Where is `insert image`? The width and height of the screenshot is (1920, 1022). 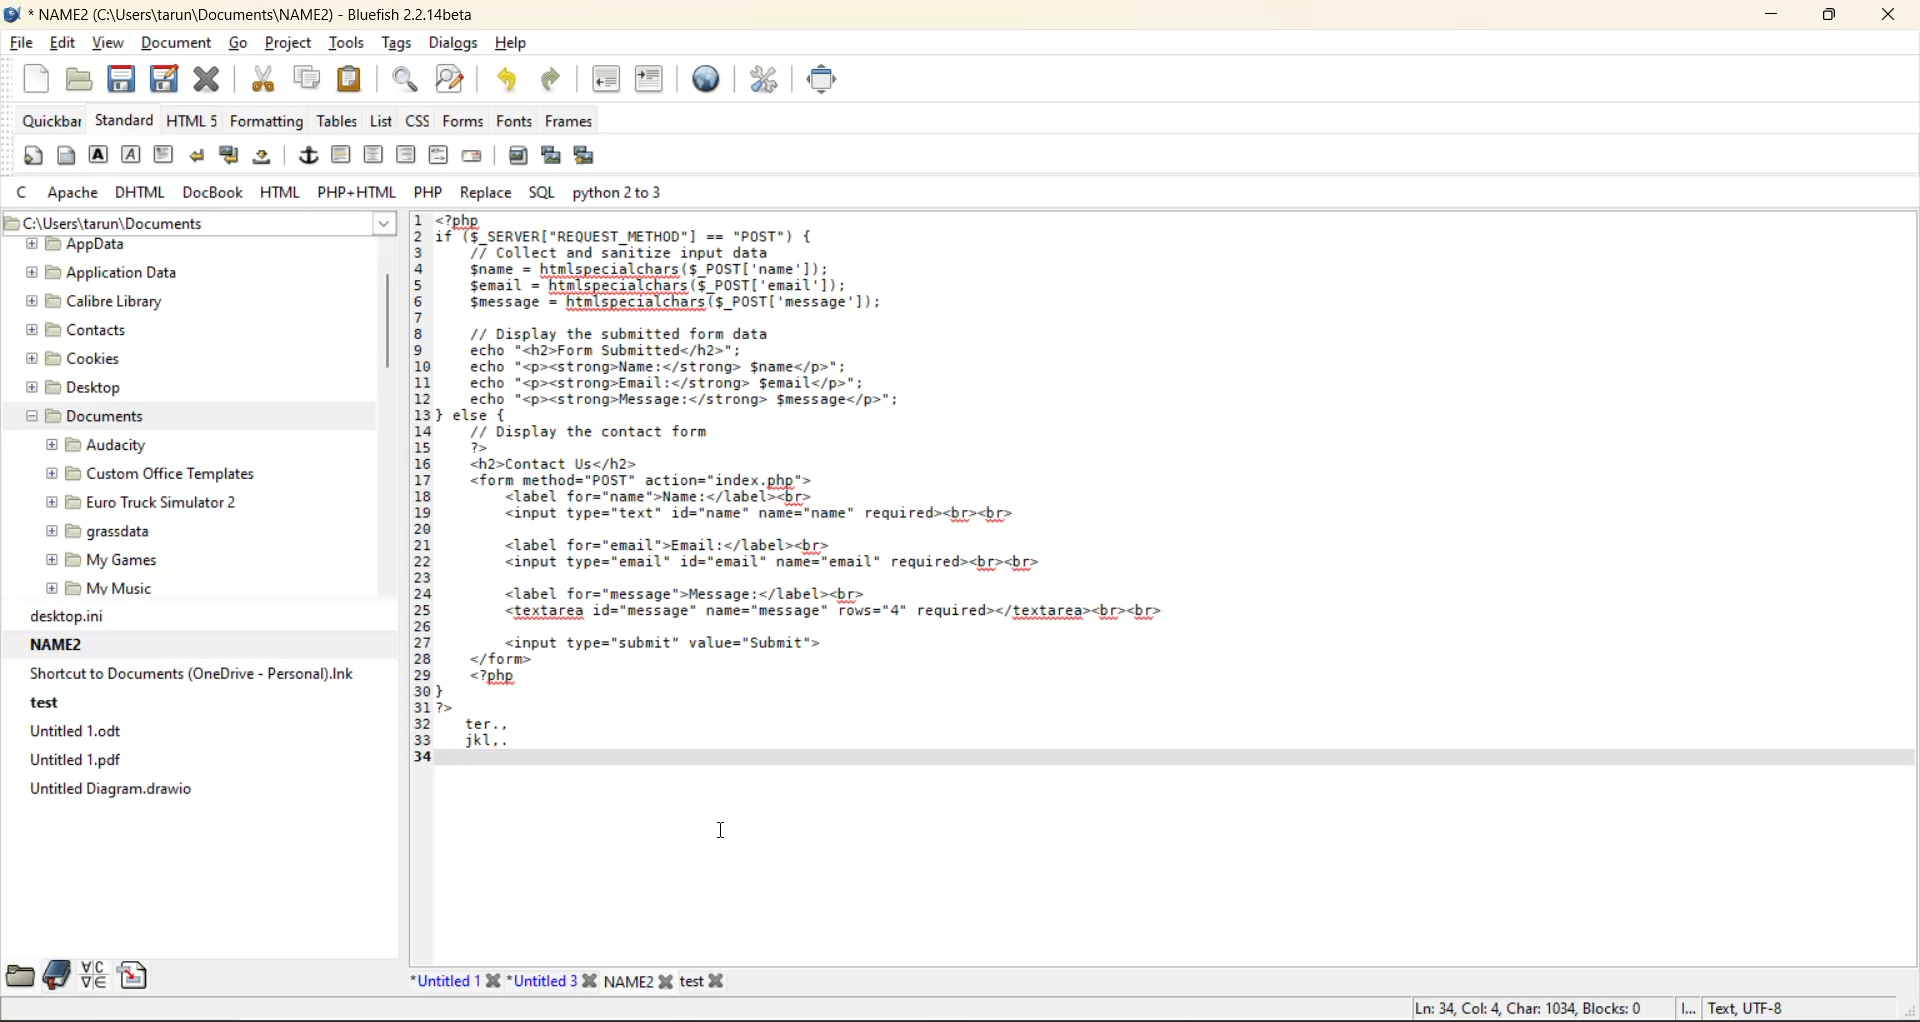
insert image is located at coordinates (523, 157).